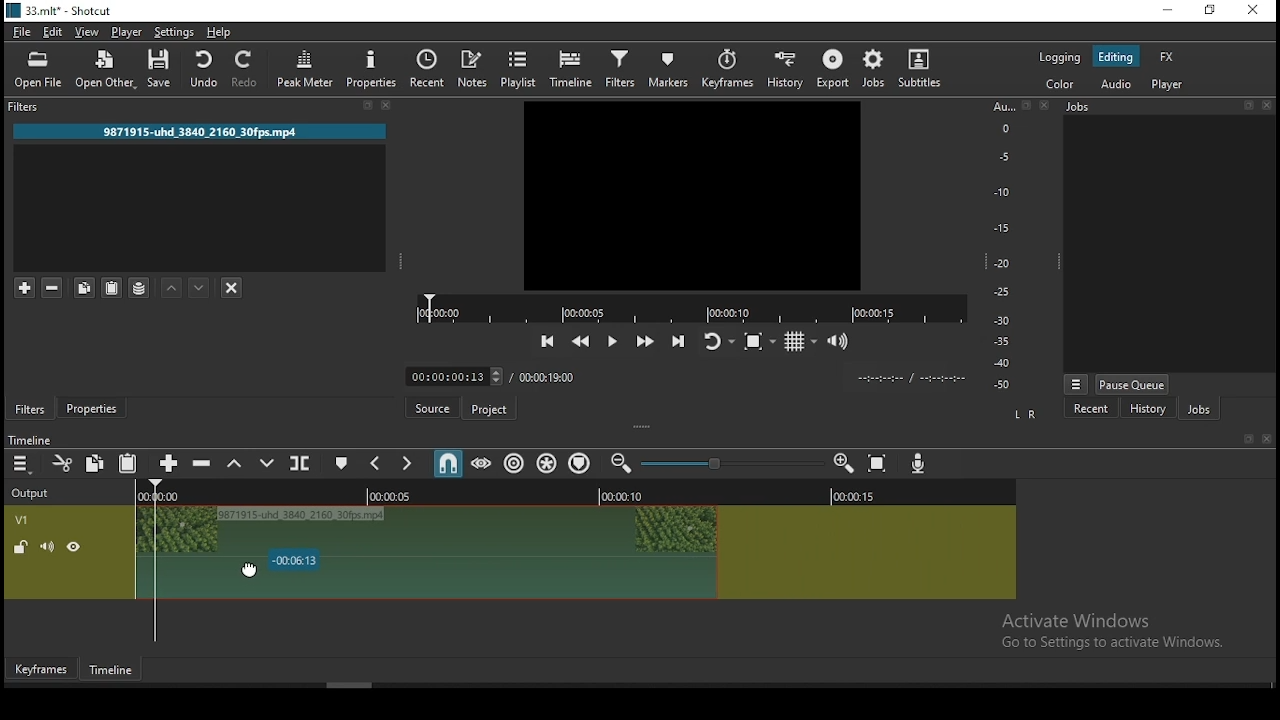  What do you see at coordinates (363, 104) in the screenshot?
I see `bookmark` at bounding box center [363, 104].